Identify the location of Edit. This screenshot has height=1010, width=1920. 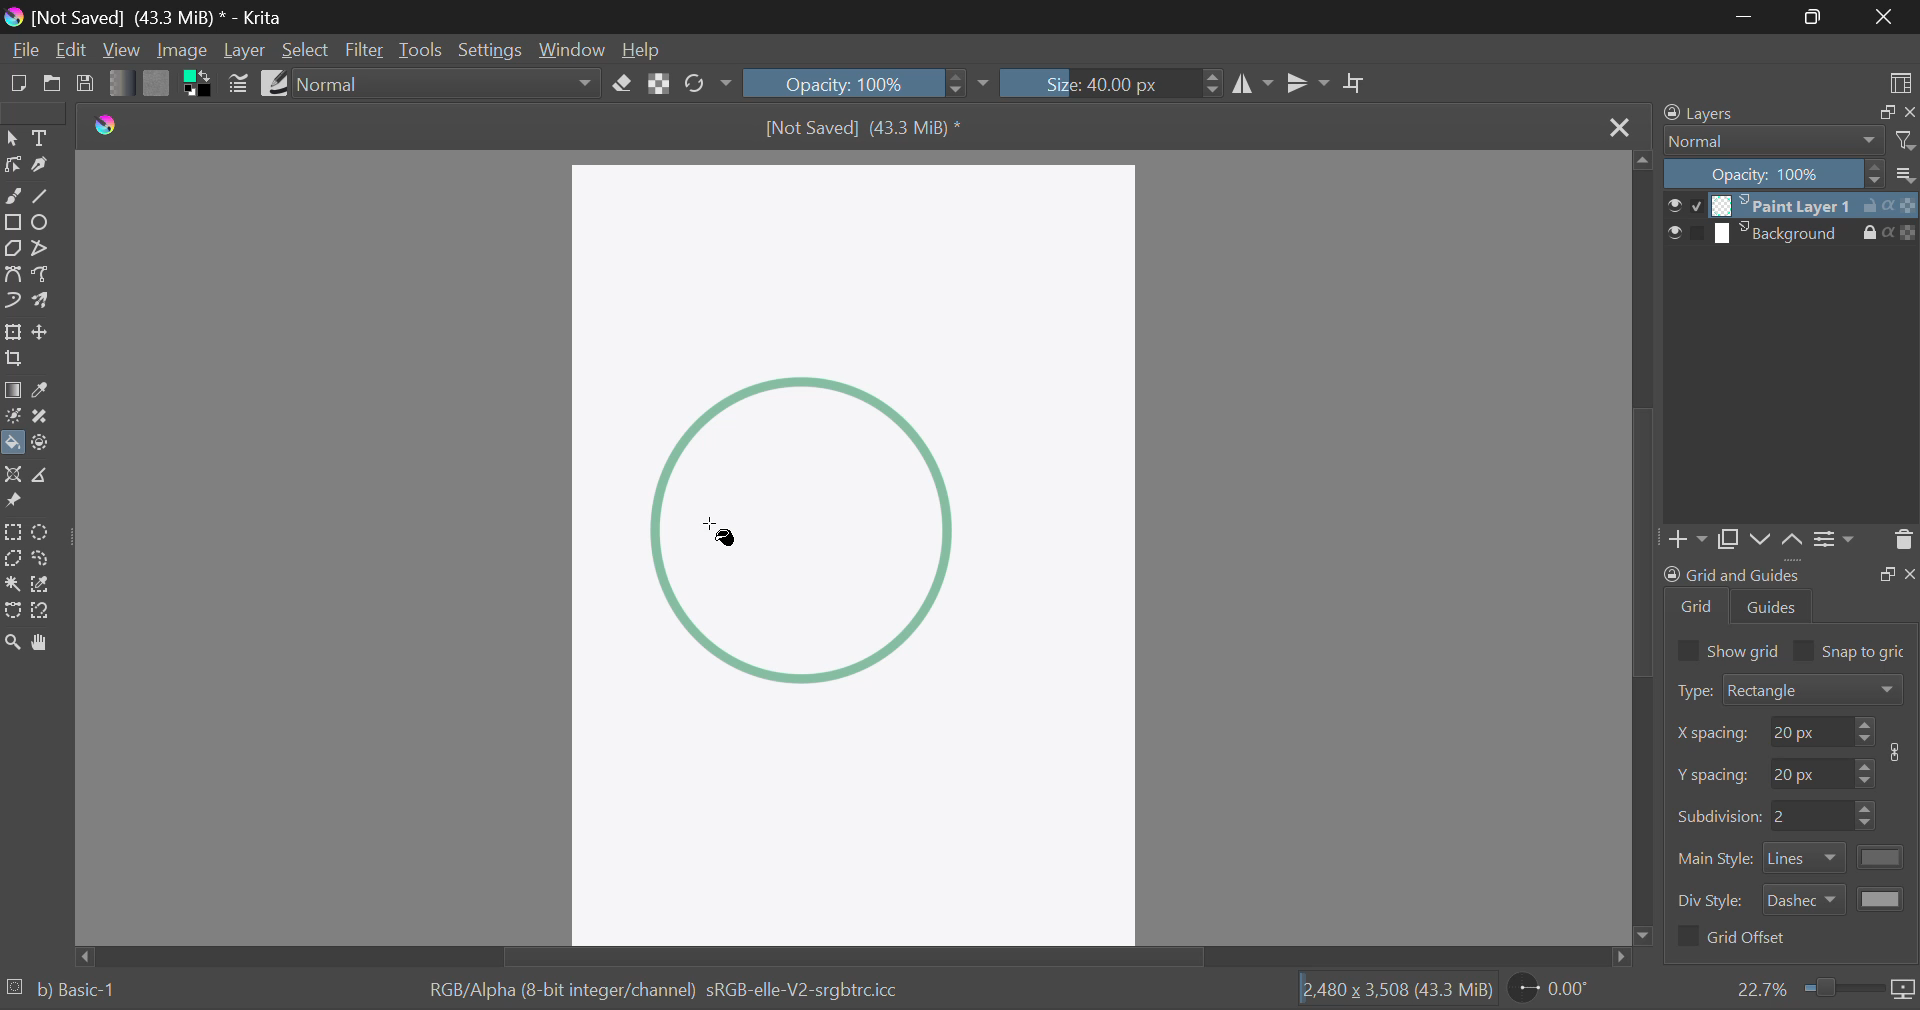
(72, 50).